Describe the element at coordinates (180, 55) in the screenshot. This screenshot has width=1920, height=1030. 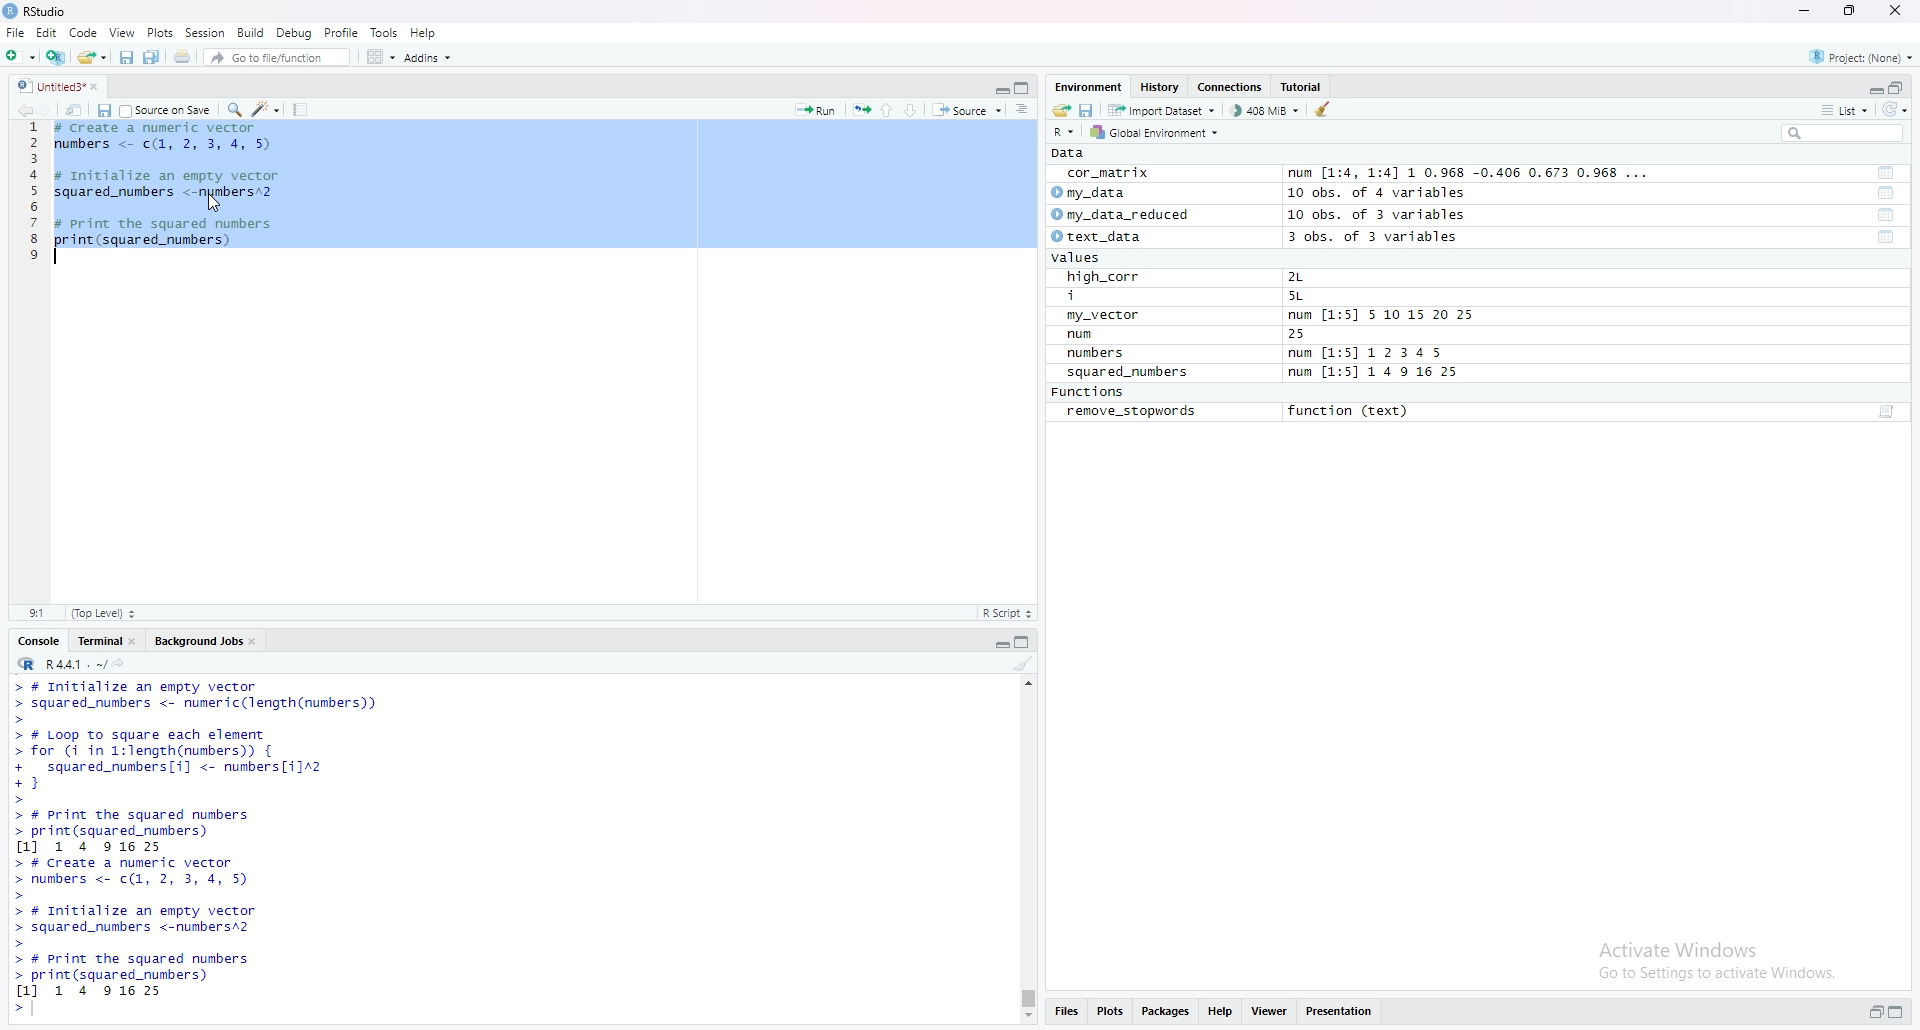
I see `Print the current file` at that location.